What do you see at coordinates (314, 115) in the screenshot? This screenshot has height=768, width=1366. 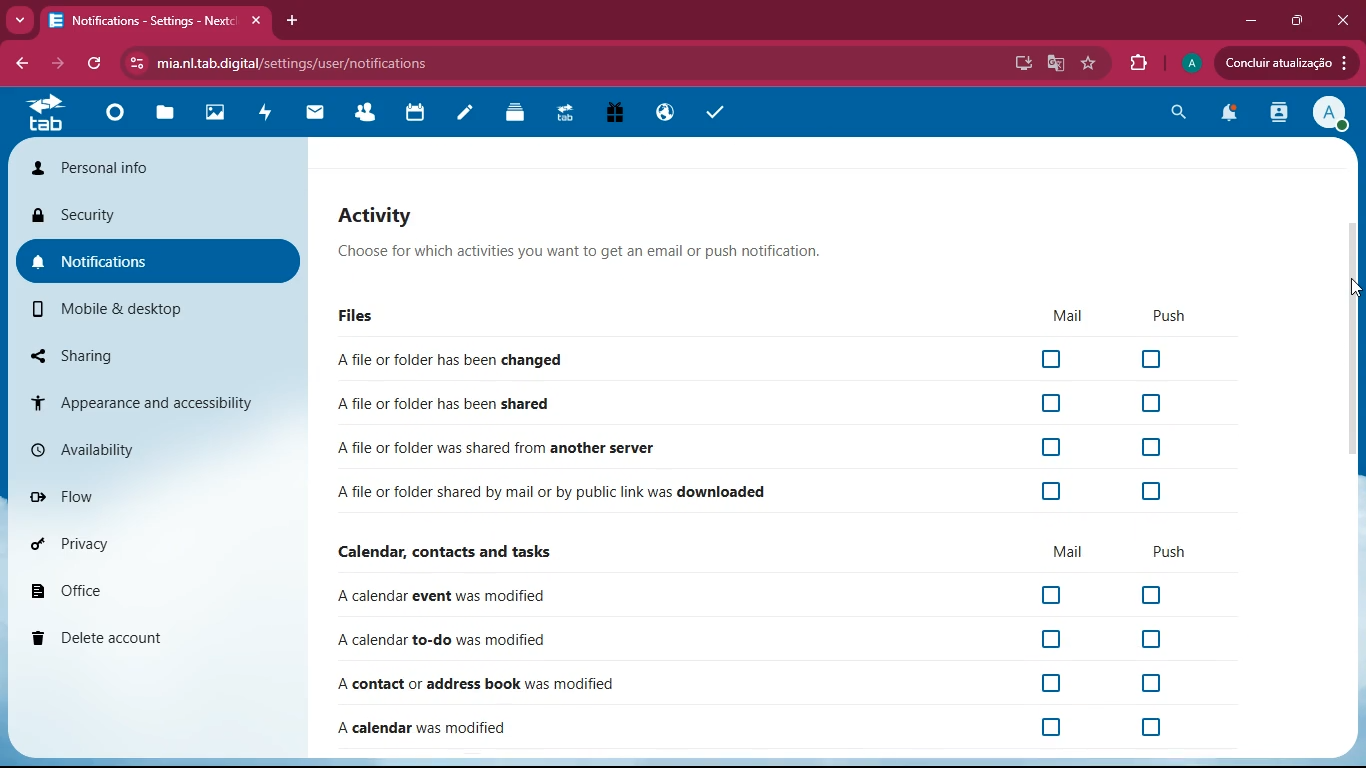 I see `mail` at bounding box center [314, 115].